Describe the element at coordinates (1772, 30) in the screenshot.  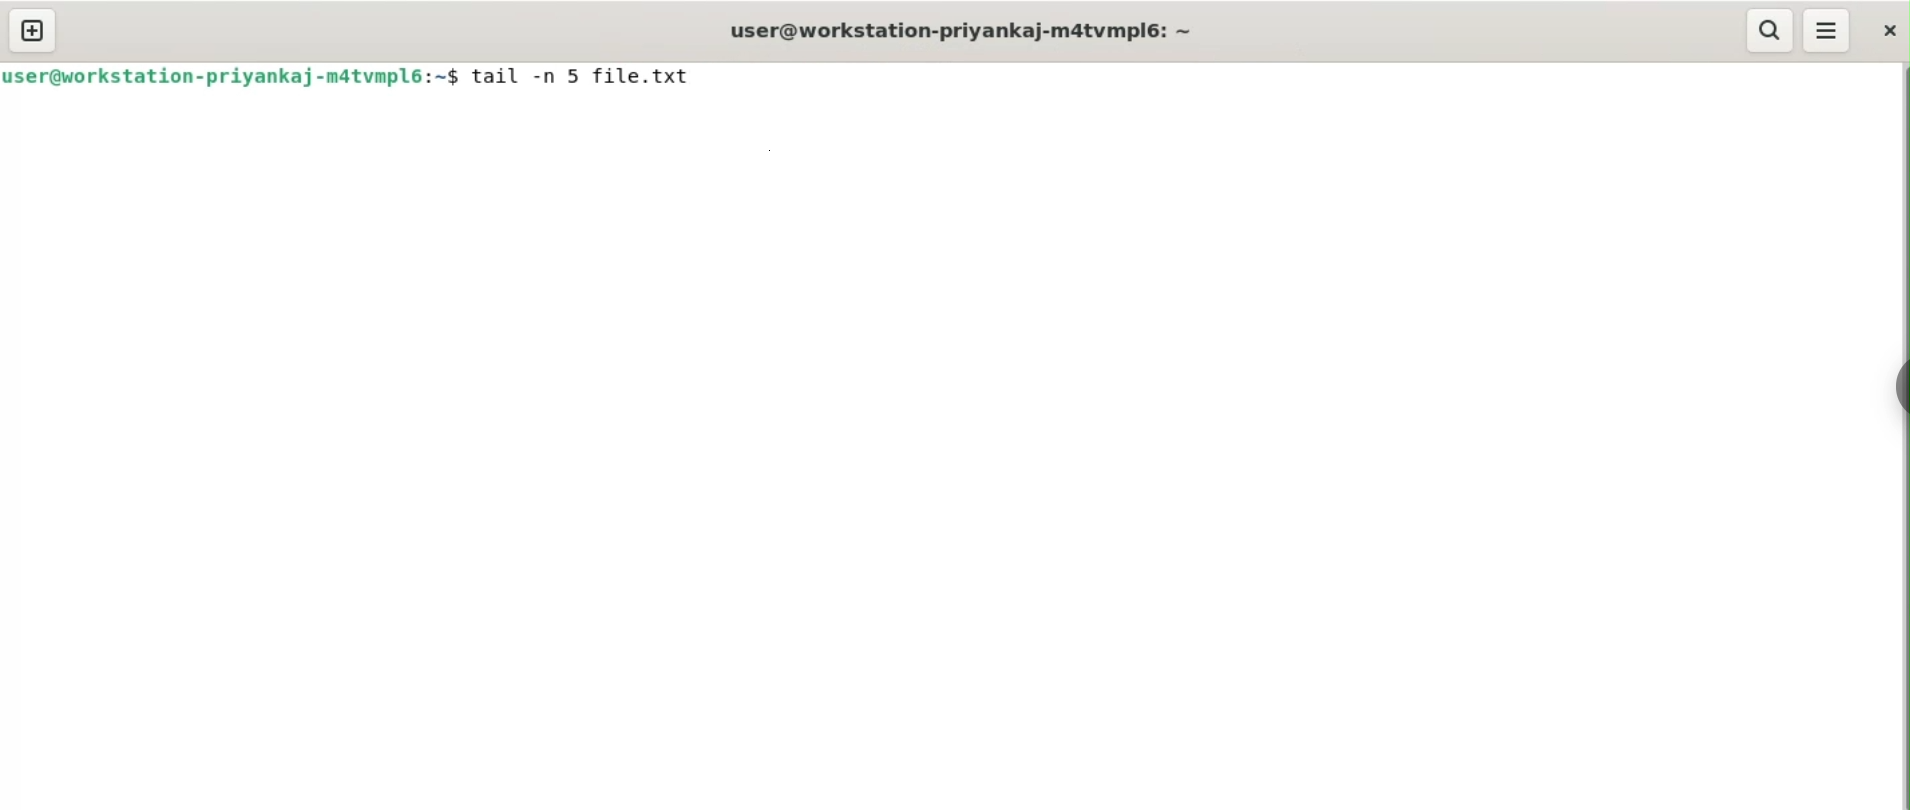
I see `search` at that location.